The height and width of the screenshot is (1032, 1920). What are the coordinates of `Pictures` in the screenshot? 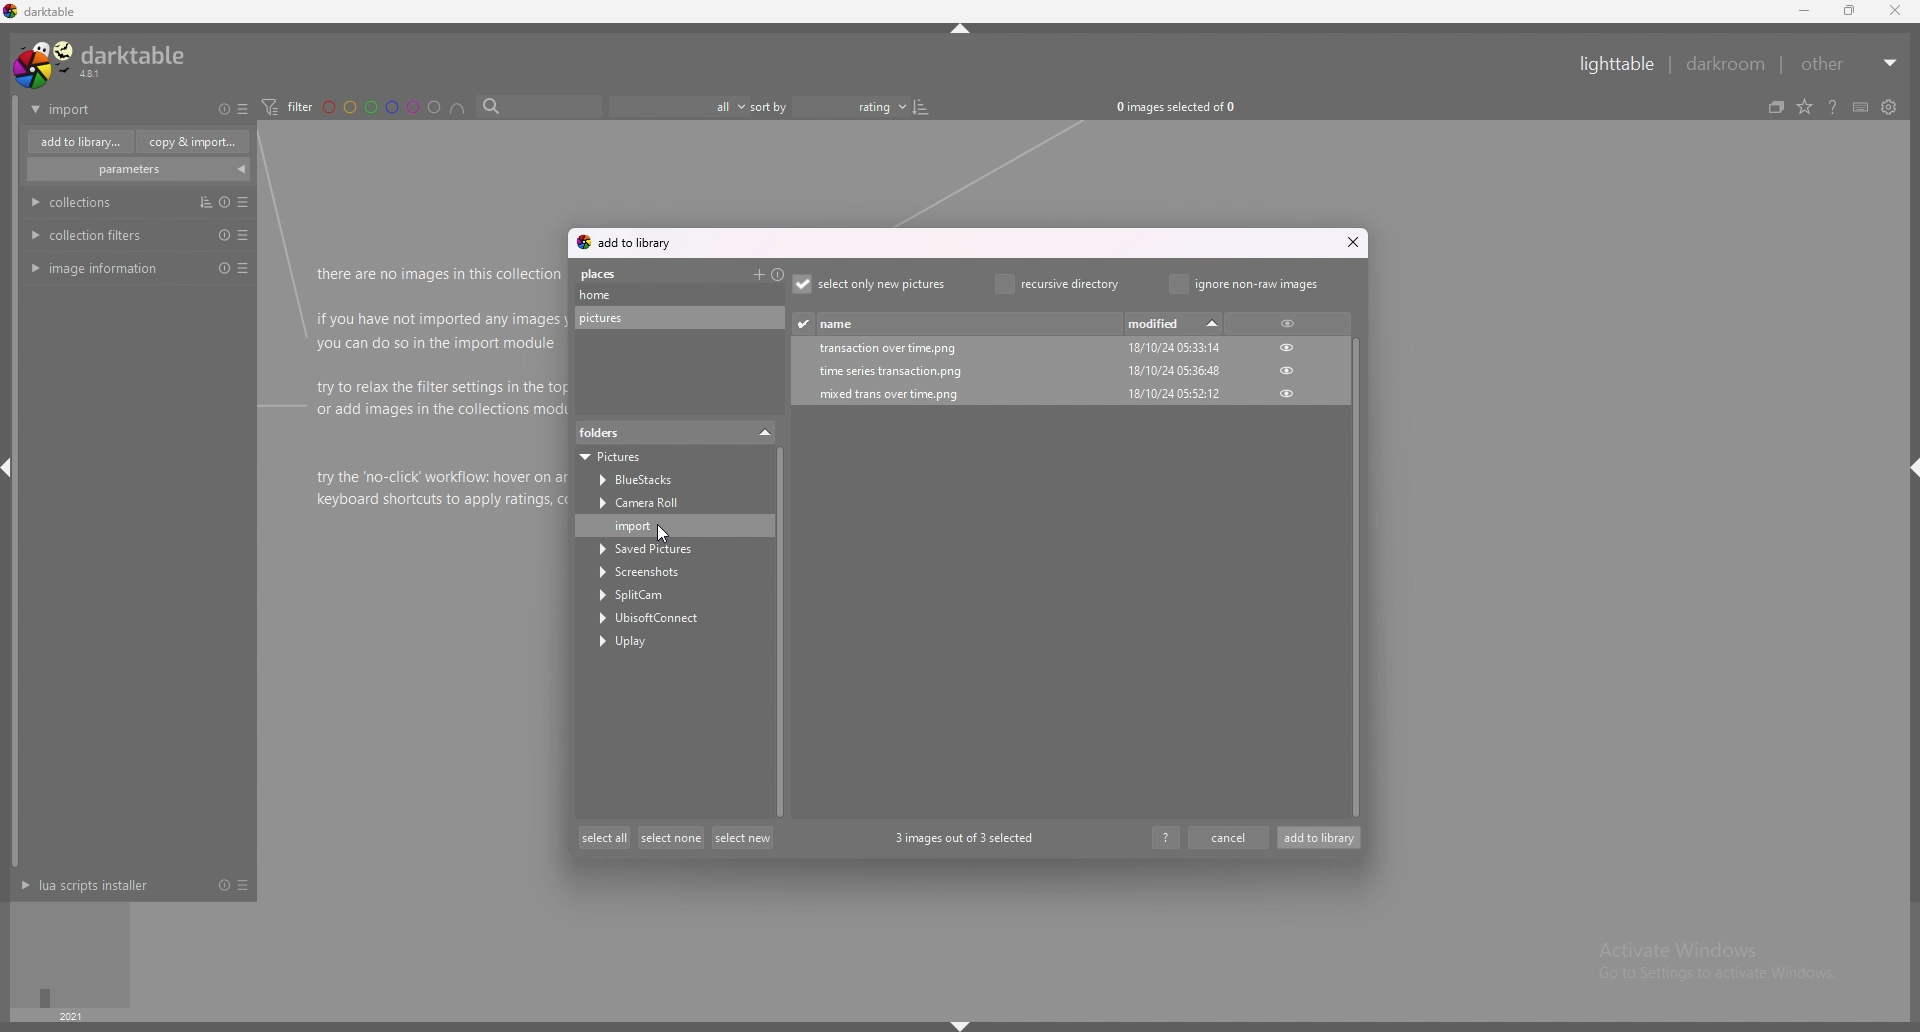 It's located at (669, 457).